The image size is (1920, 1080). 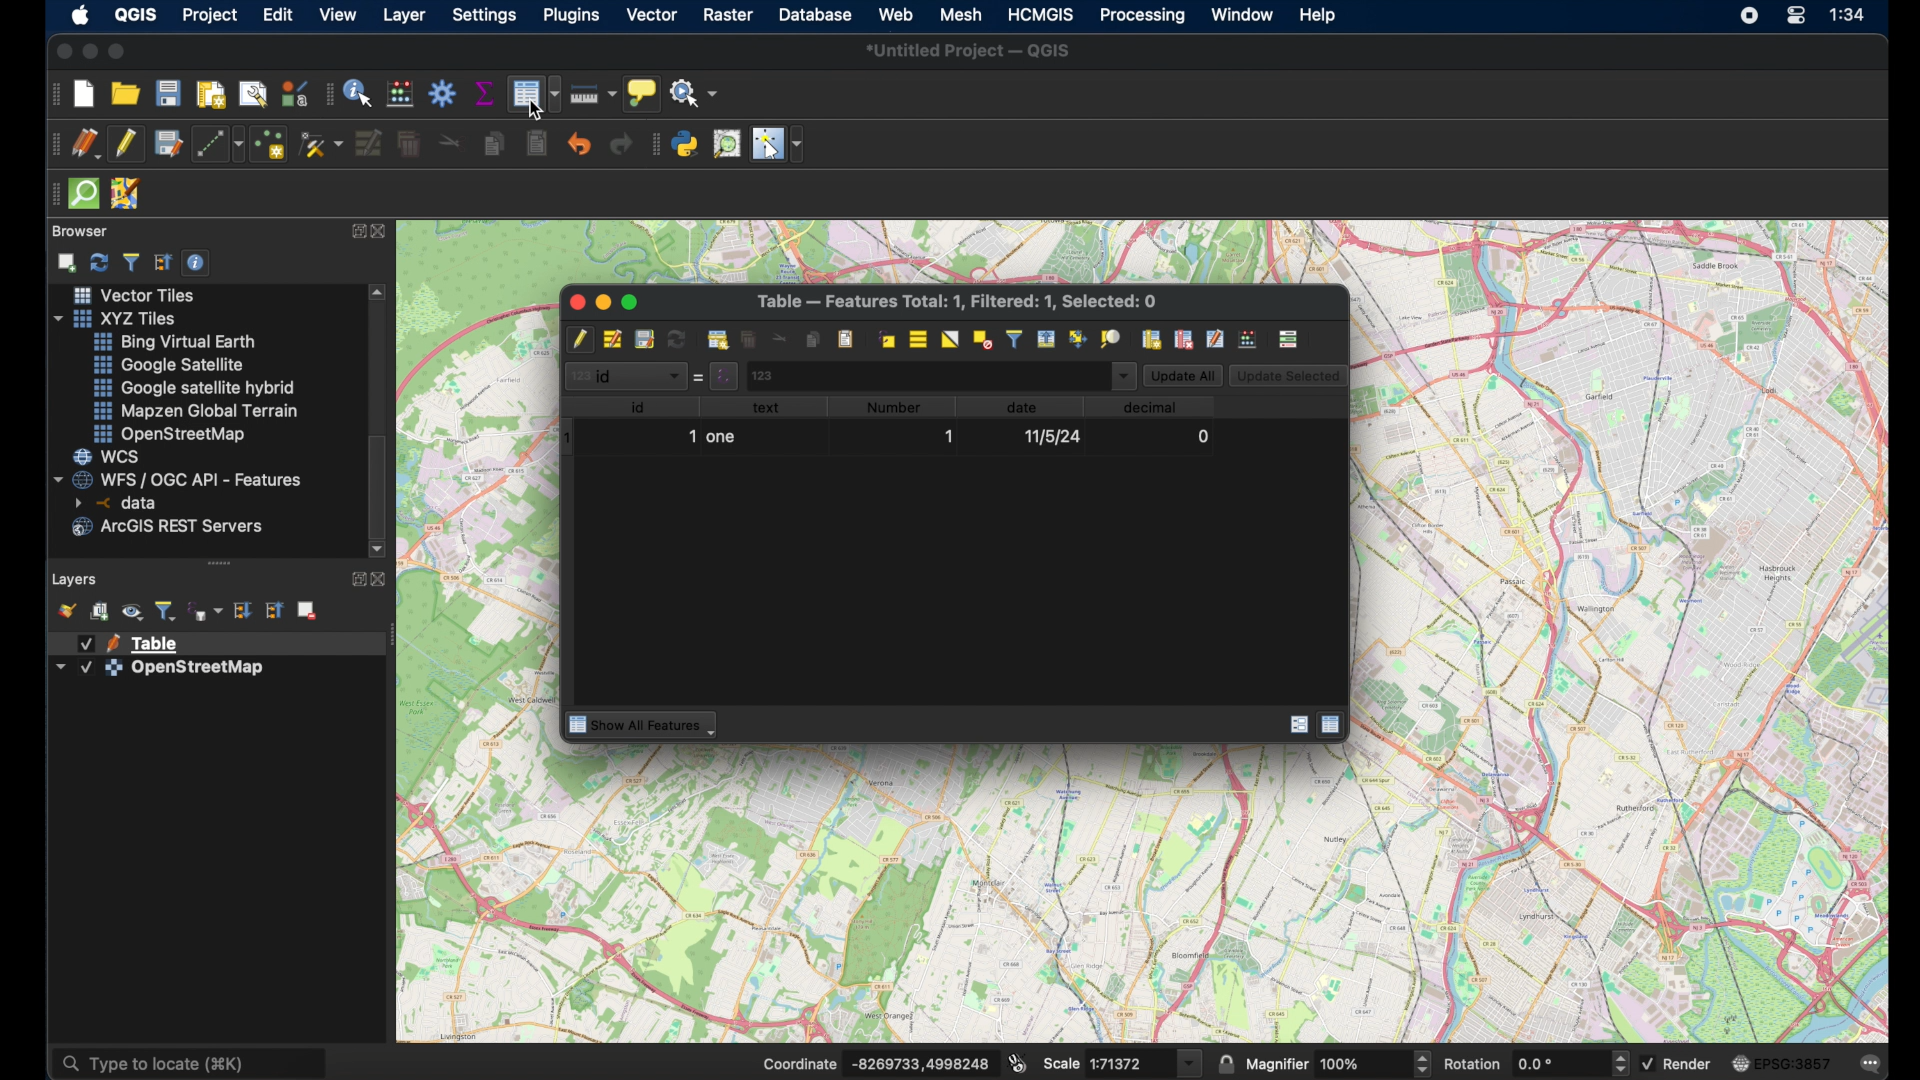 What do you see at coordinates (919, 338) in the screenshot?
I see `select all` at bounding box center [919, 338].